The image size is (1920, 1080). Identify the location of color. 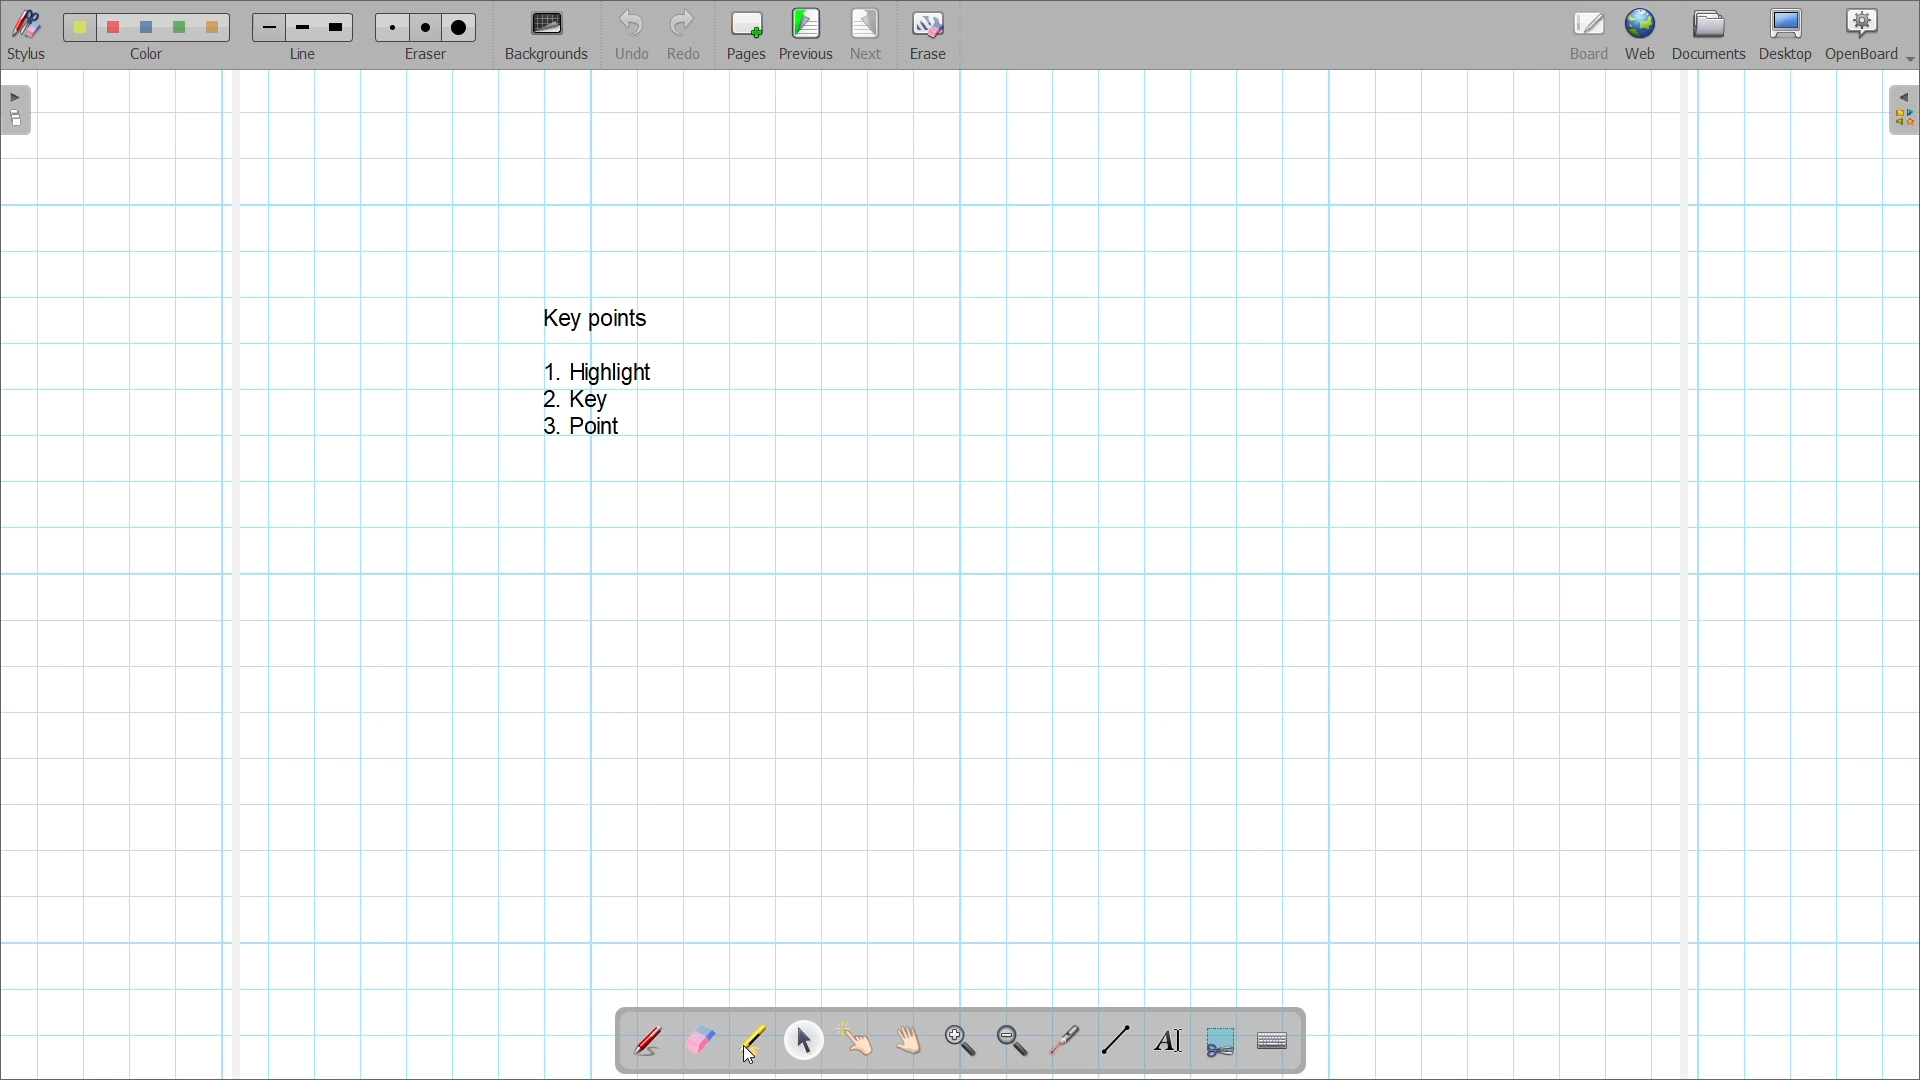
(142, 54).